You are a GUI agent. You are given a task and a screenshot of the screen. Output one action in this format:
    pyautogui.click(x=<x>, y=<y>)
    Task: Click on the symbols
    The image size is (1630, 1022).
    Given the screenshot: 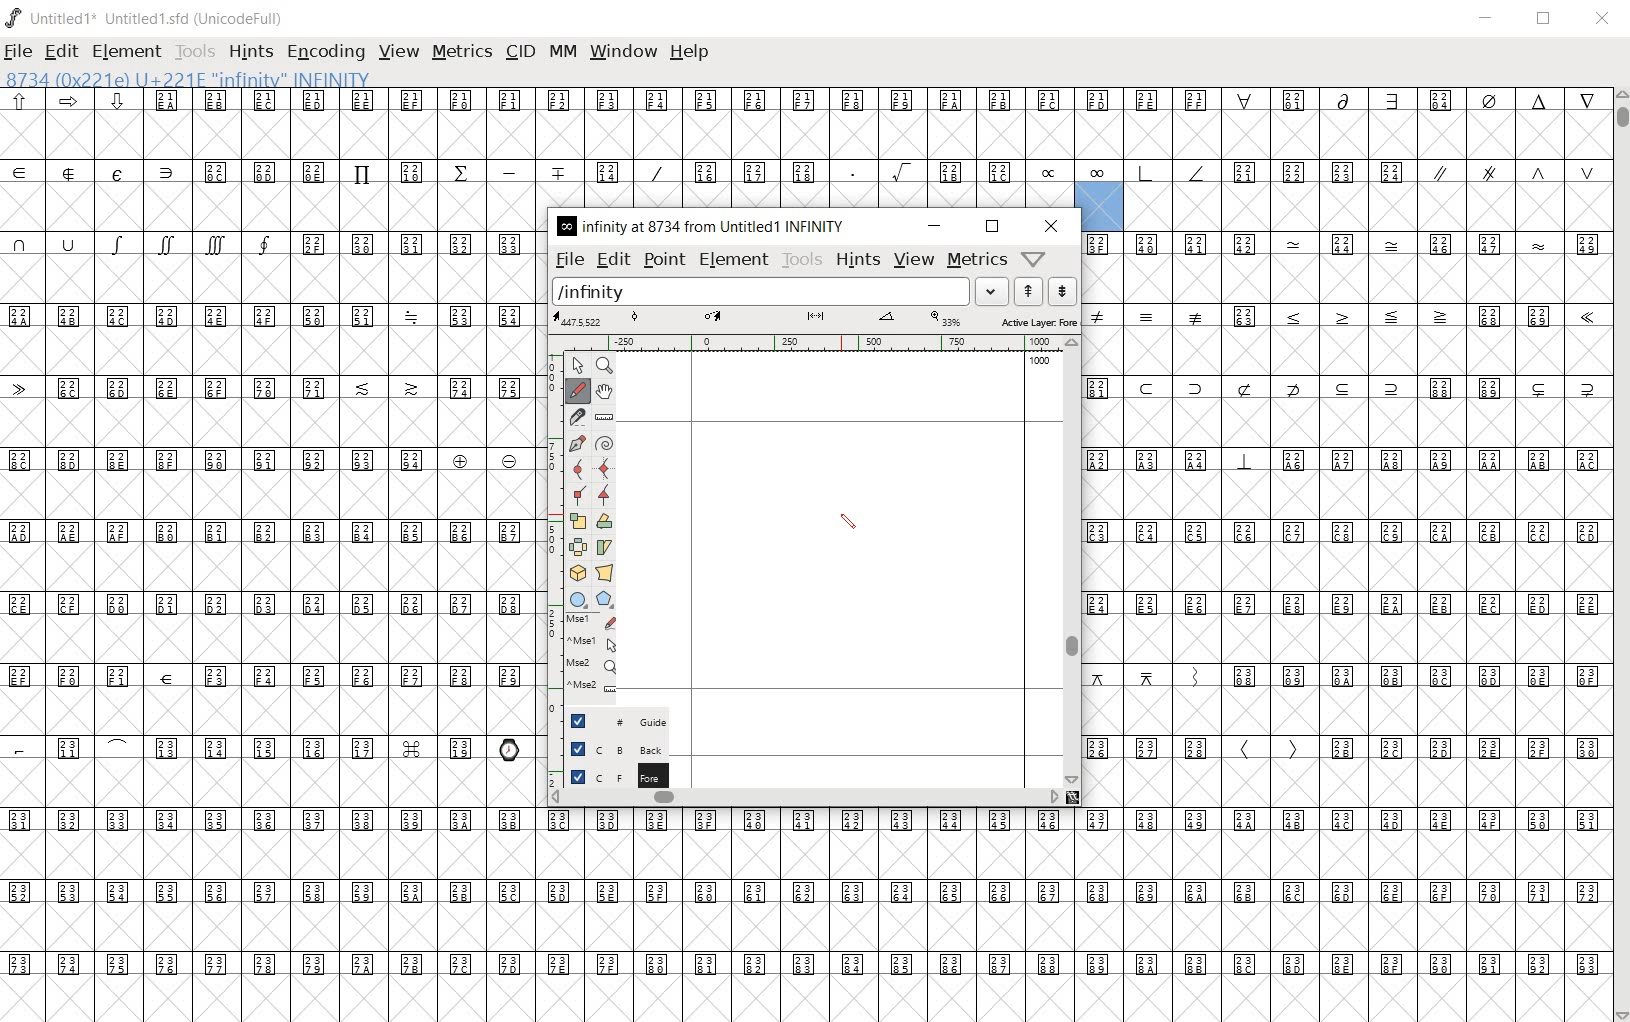 What is the action you would take?
    pyautogui.click(x=1121, y=172)
    